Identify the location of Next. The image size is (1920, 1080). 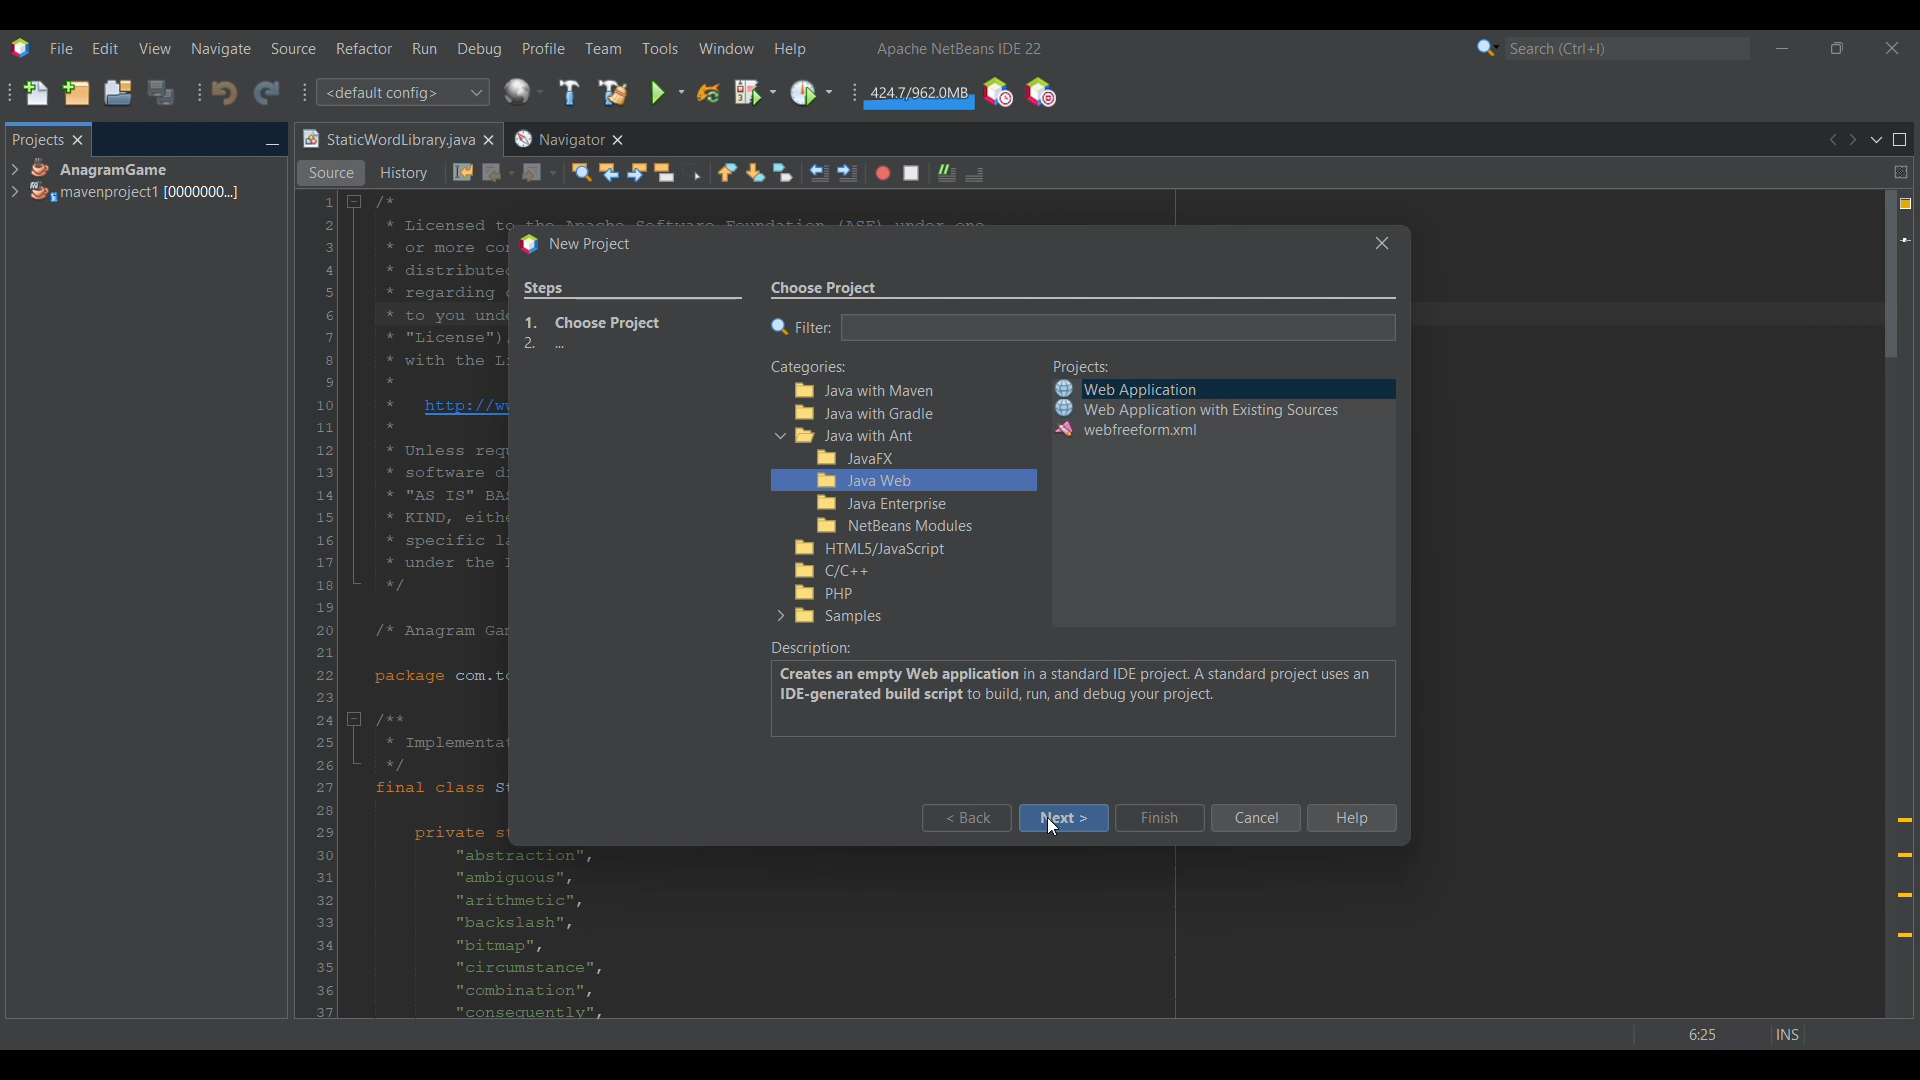
(1852, 140).